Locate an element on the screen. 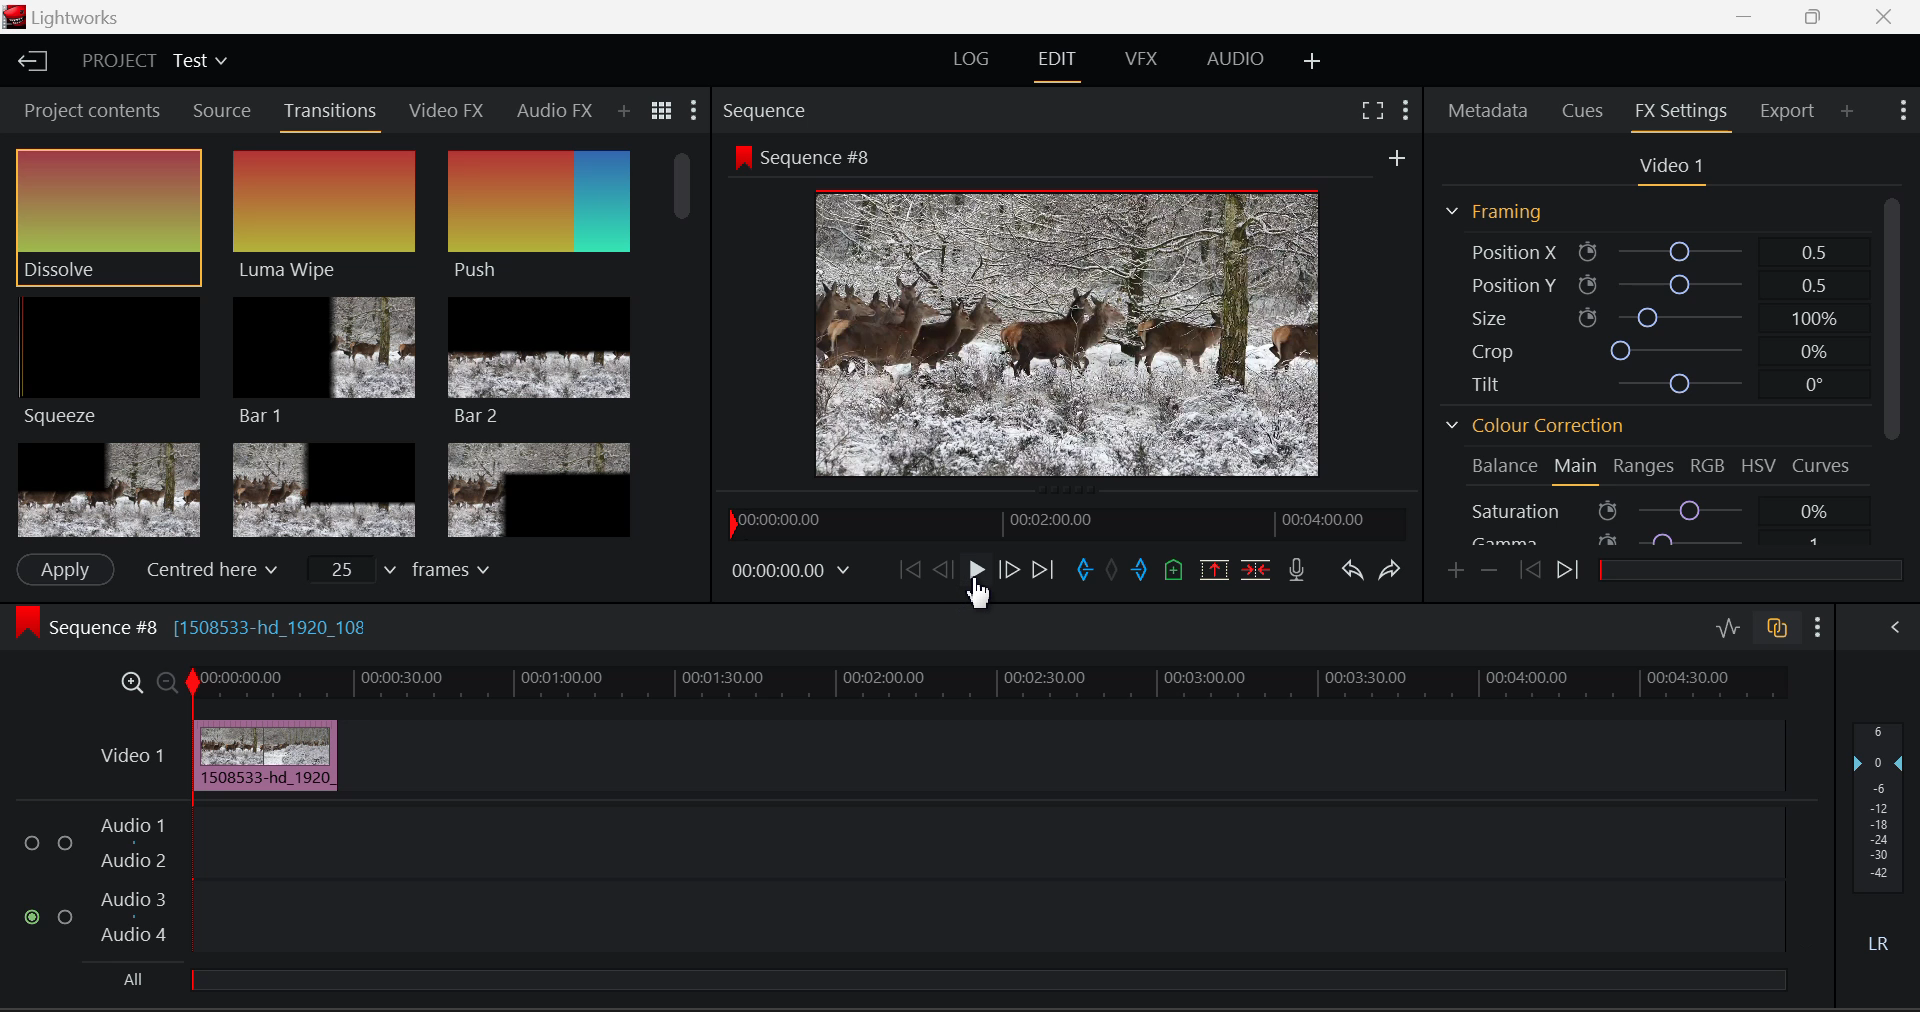 Image resolution: width=1920 pixels, height=1012 pixels. Go Forward is located at coordinates (1008, 572).